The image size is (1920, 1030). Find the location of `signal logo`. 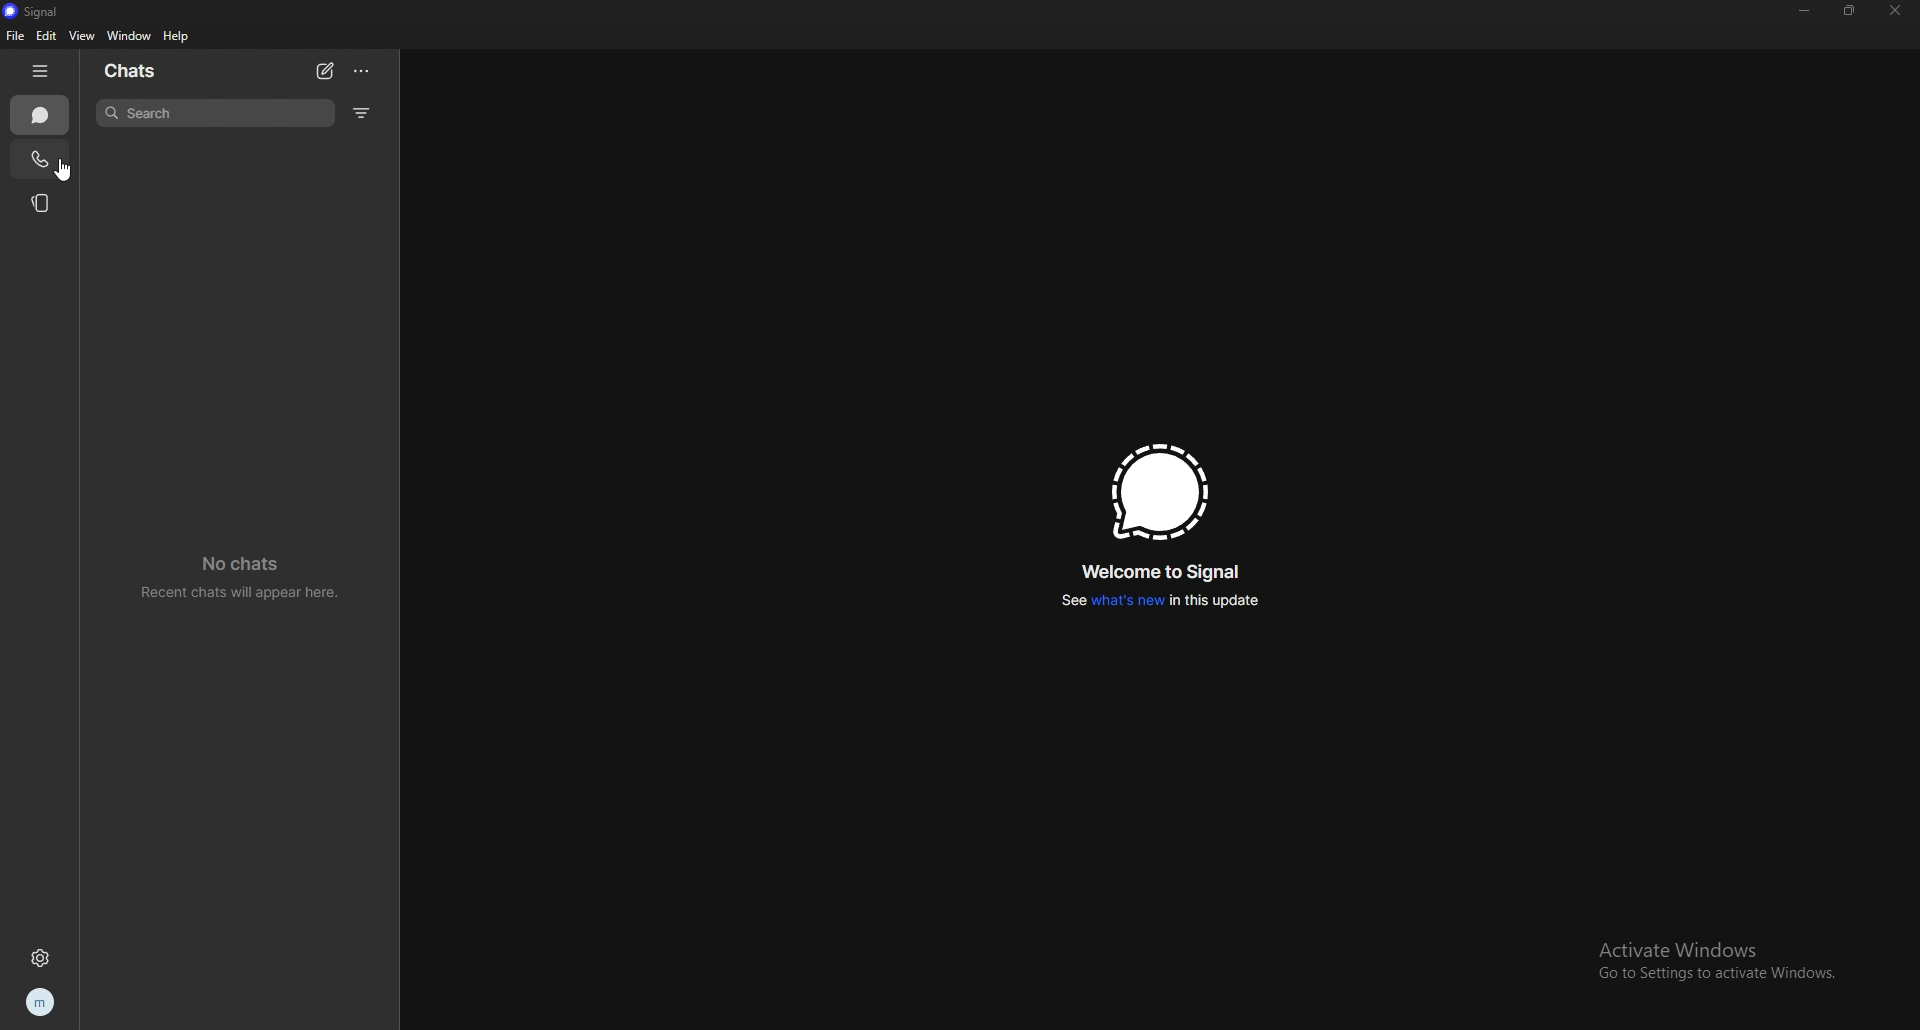

signal logo is located at coordinates (1158, 491).